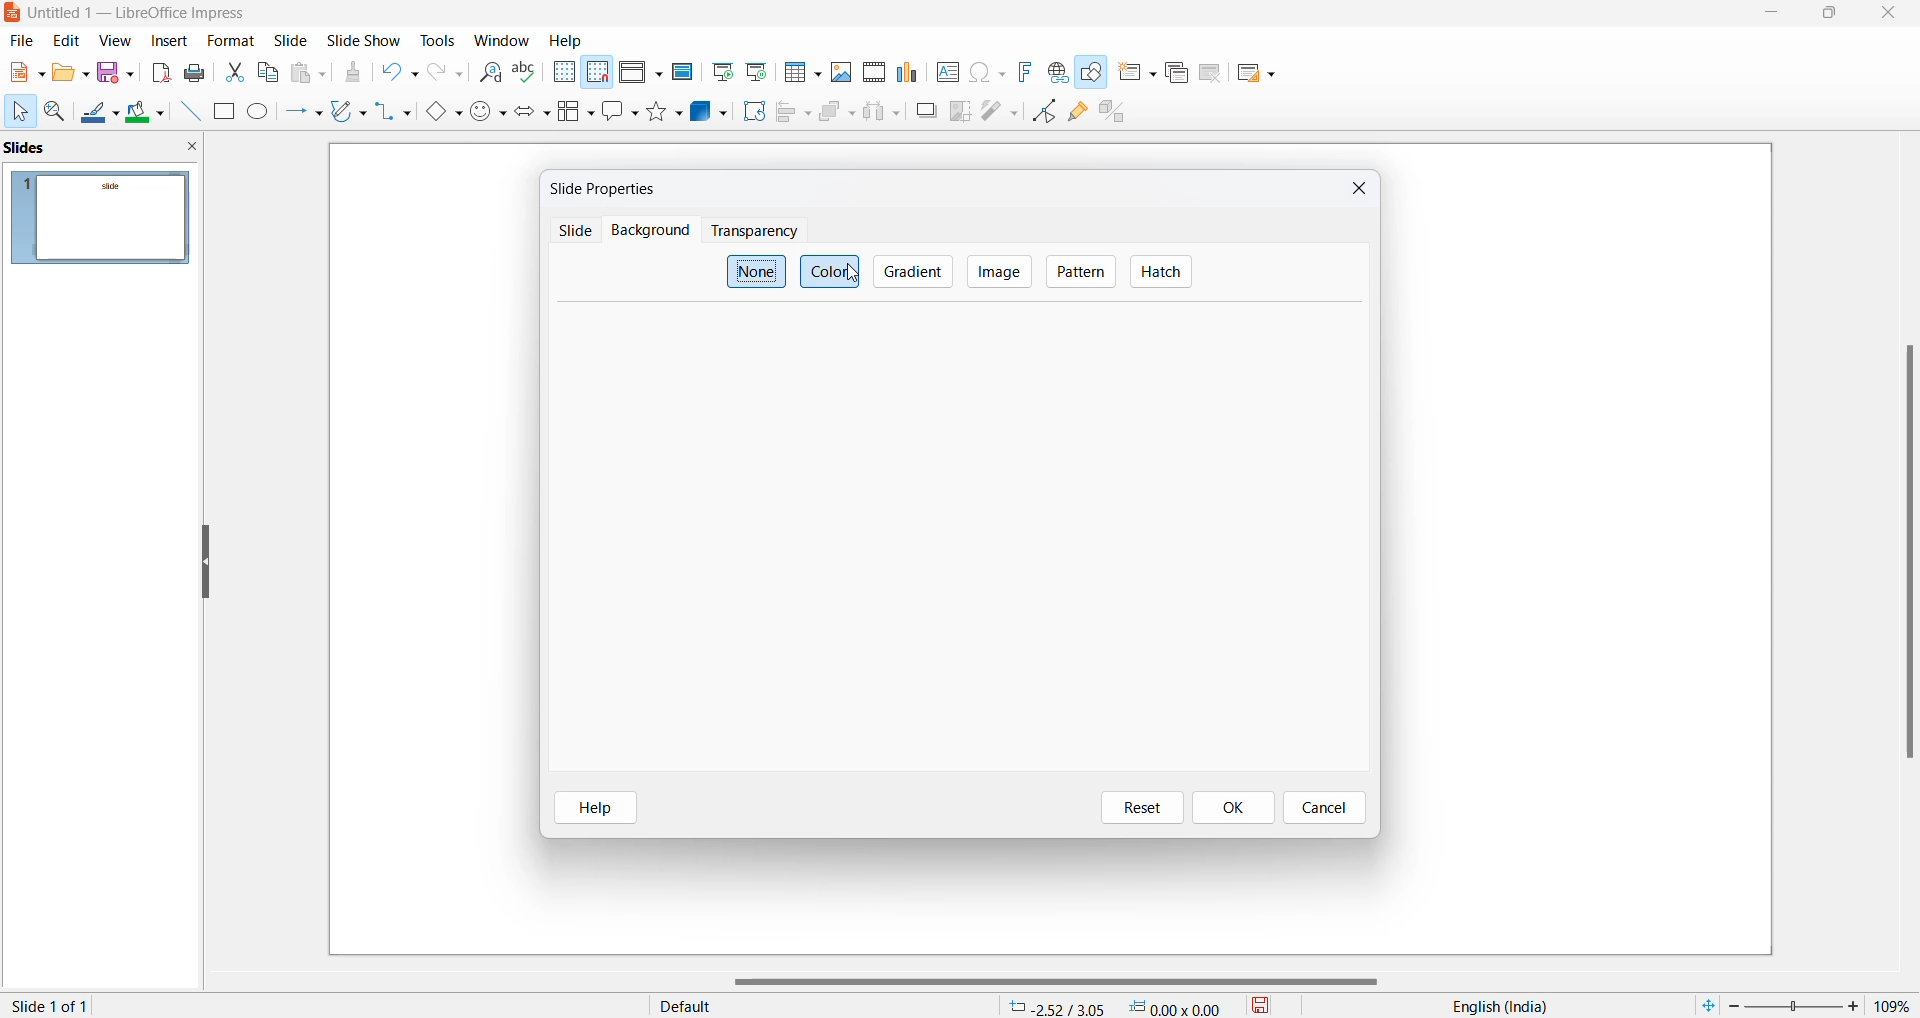  What do you see at coordinates (836, 116) in the screenshot?
I see `arrange` at bounding box center [836, 116].